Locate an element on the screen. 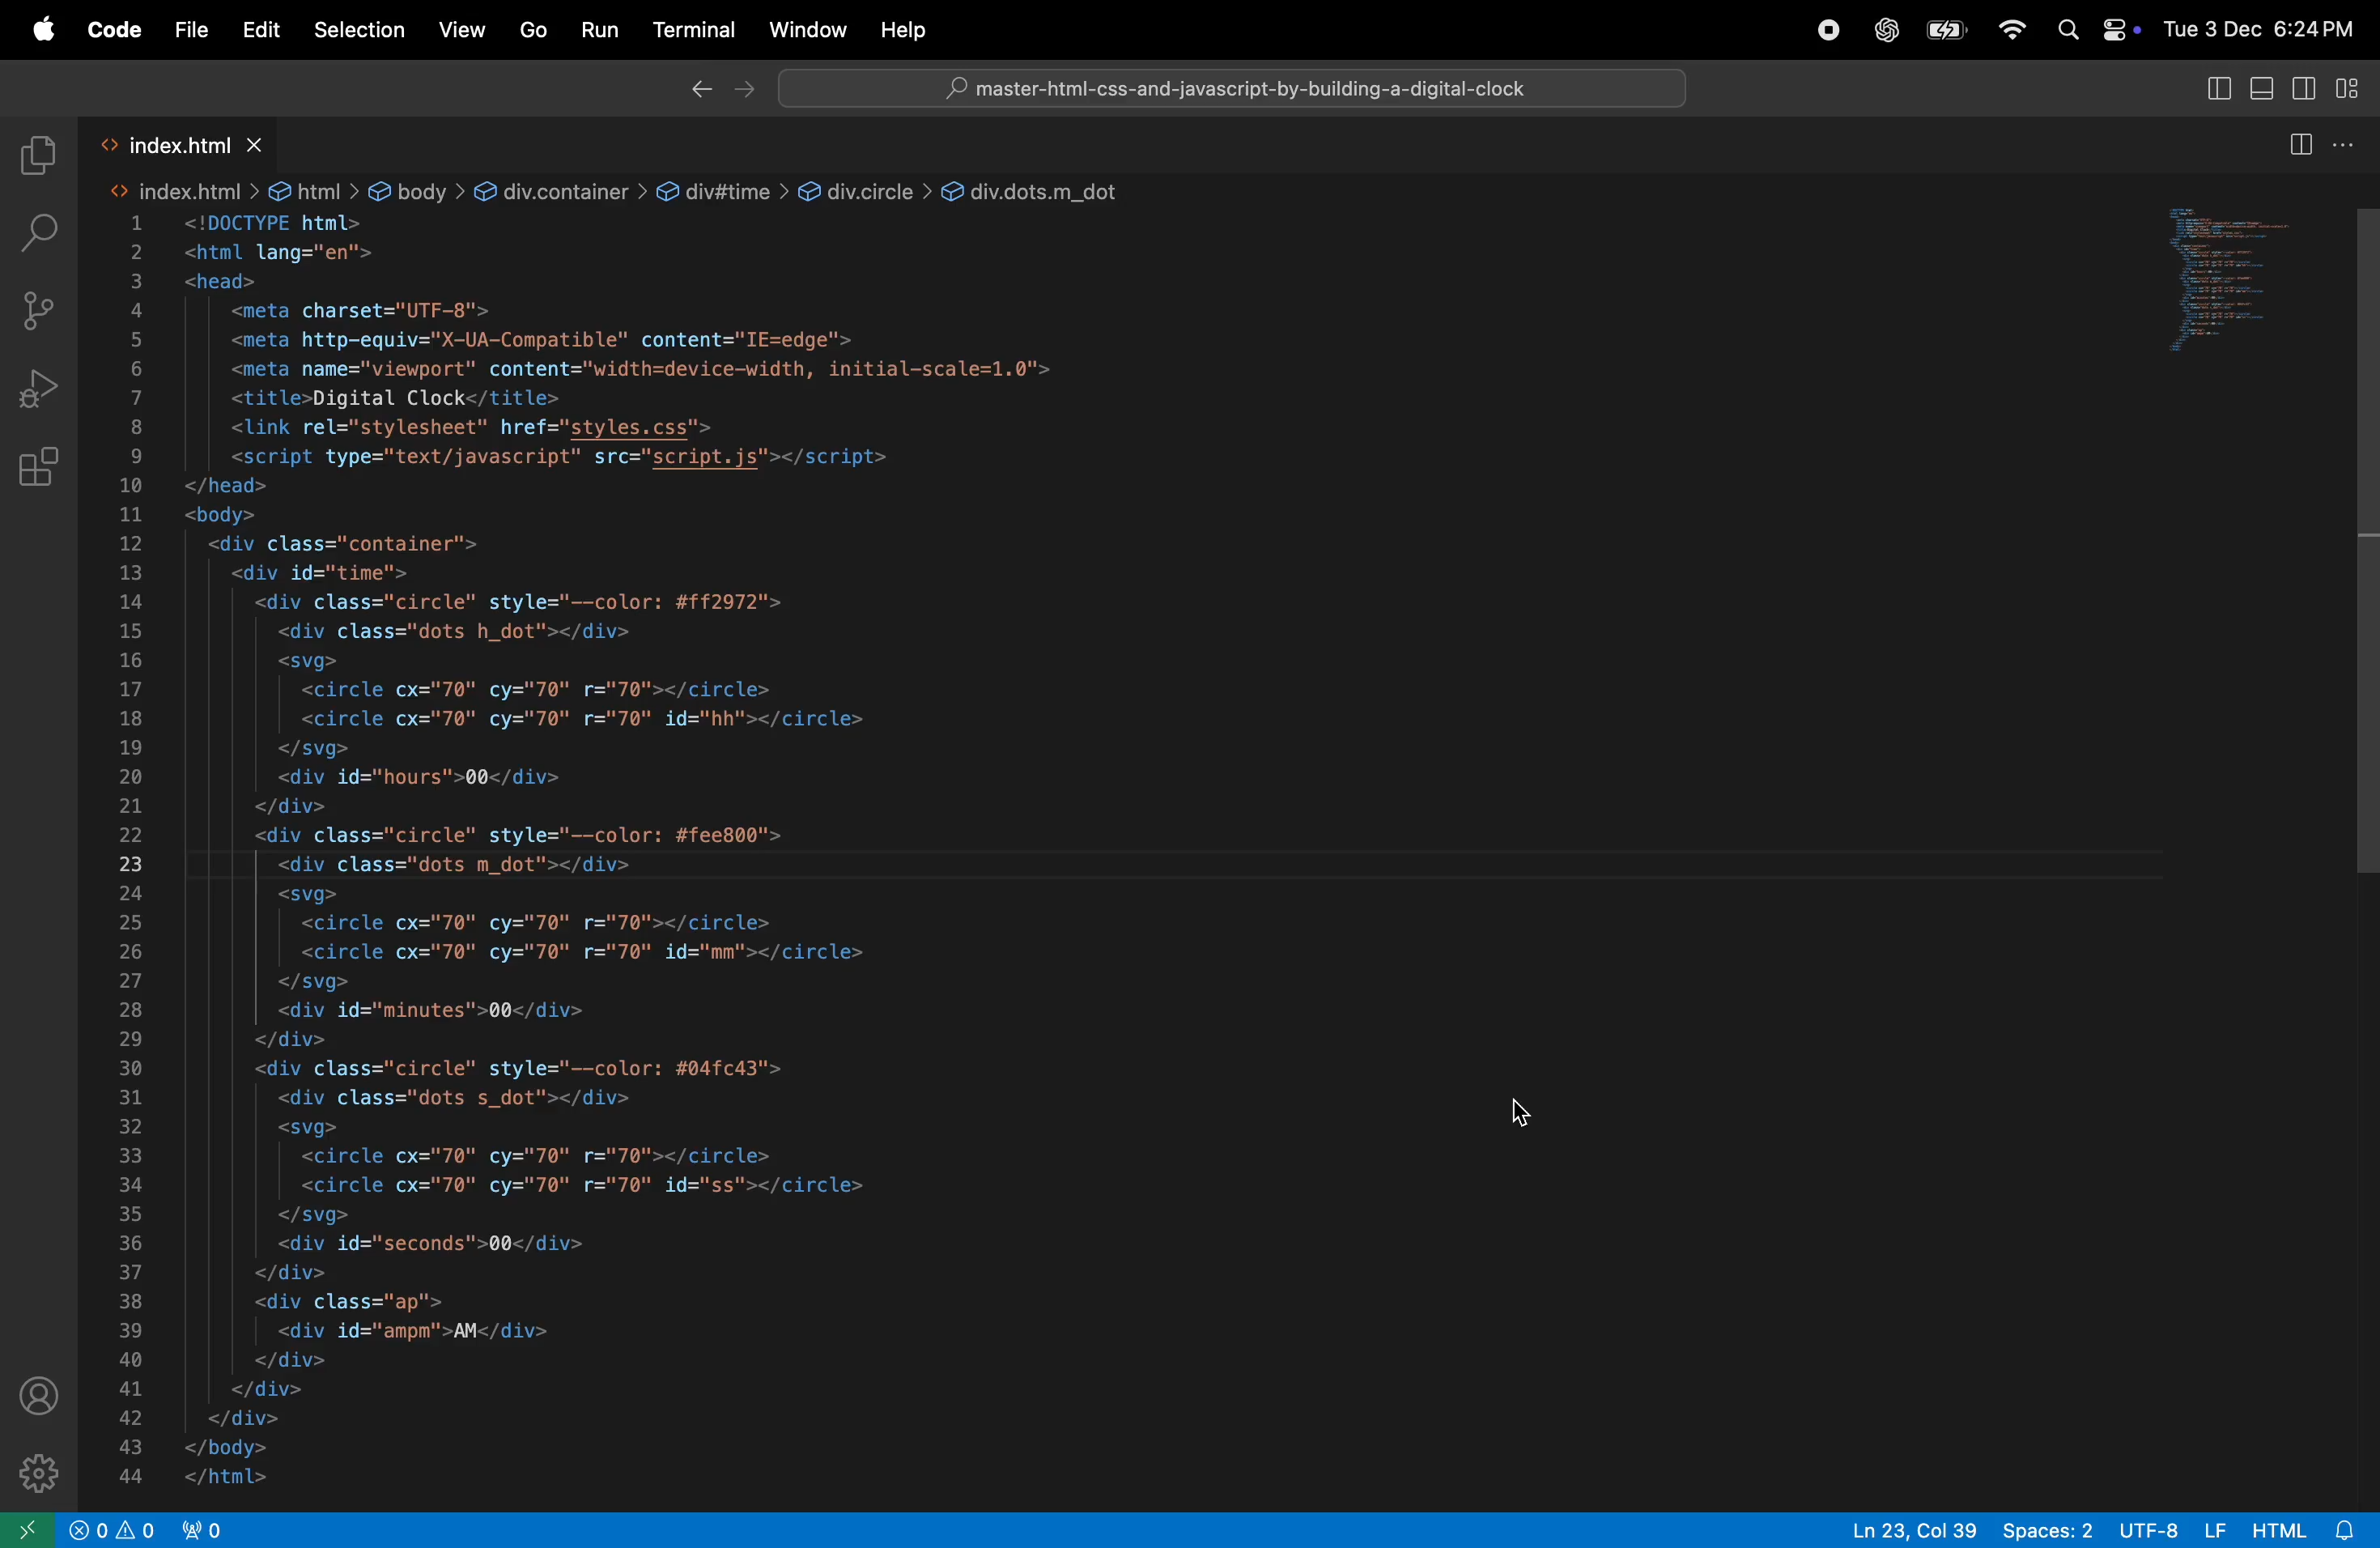 The height and width of the screenshot is (1548, 2380). View is located at coordinates (460, 31).